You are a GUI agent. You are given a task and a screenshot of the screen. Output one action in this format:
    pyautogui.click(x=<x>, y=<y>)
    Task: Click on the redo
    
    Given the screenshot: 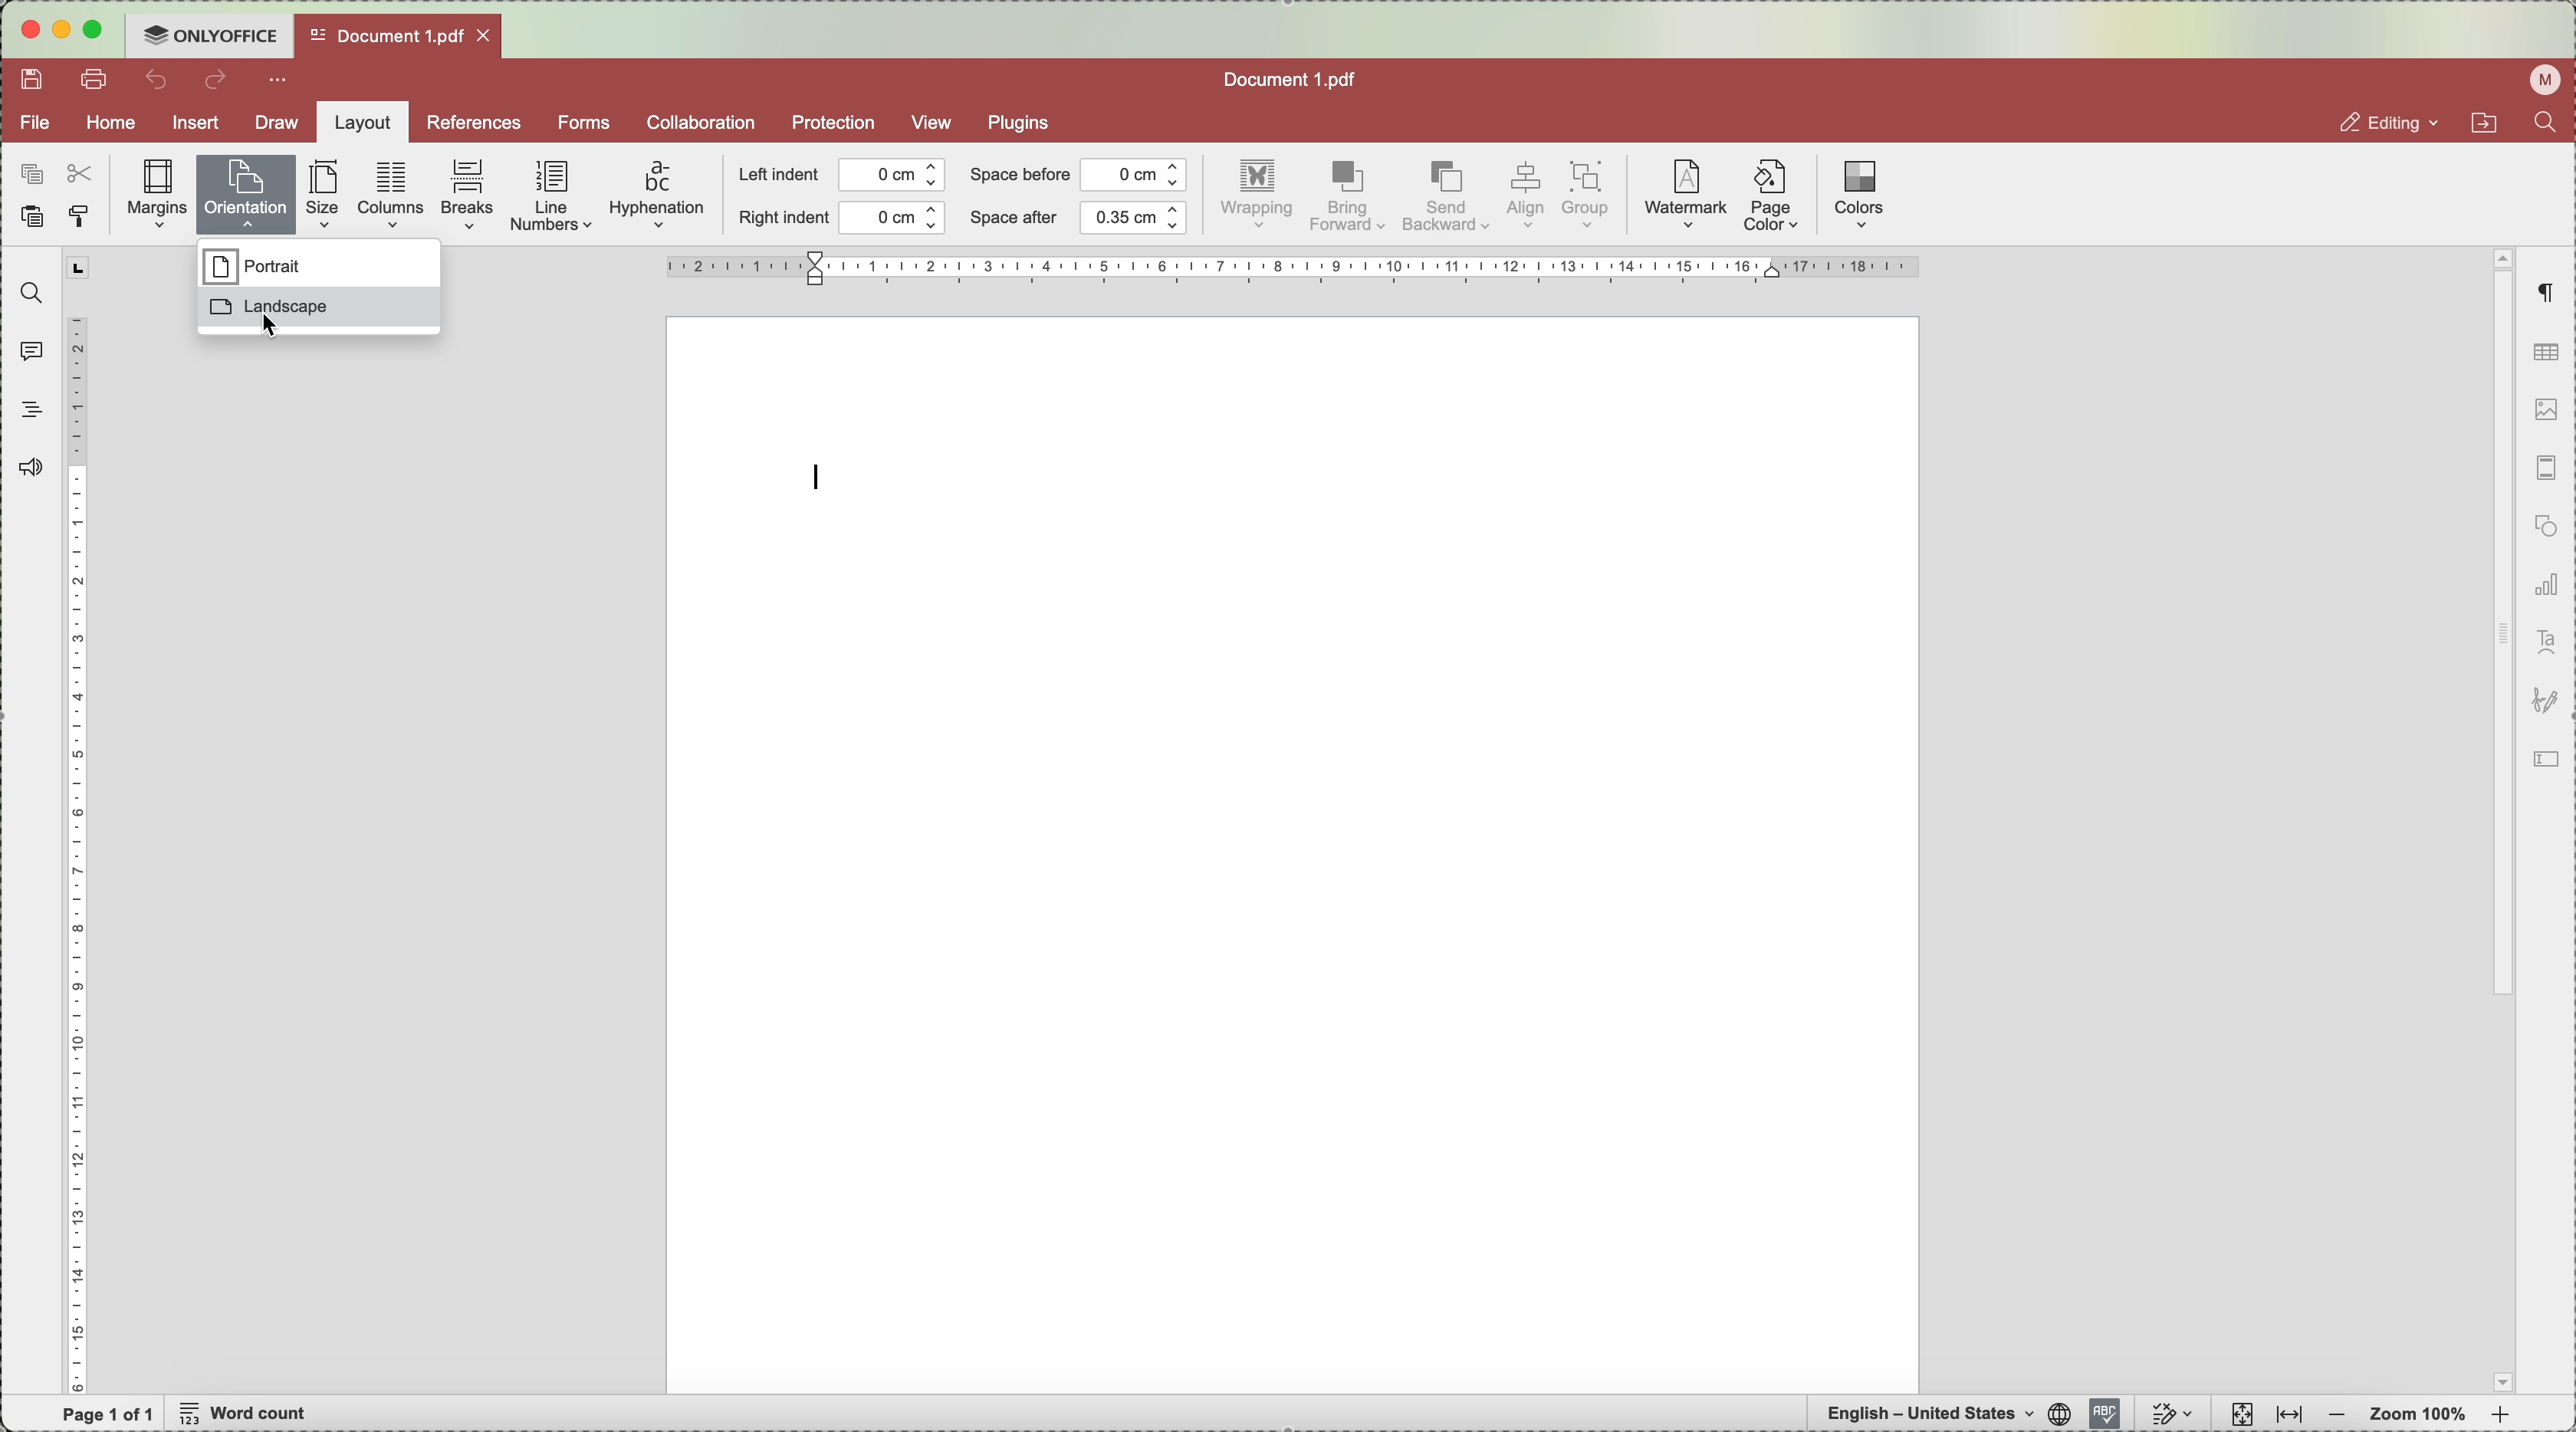 What is the action you would take?
    pyautogui.click(x=218, y=83)
    